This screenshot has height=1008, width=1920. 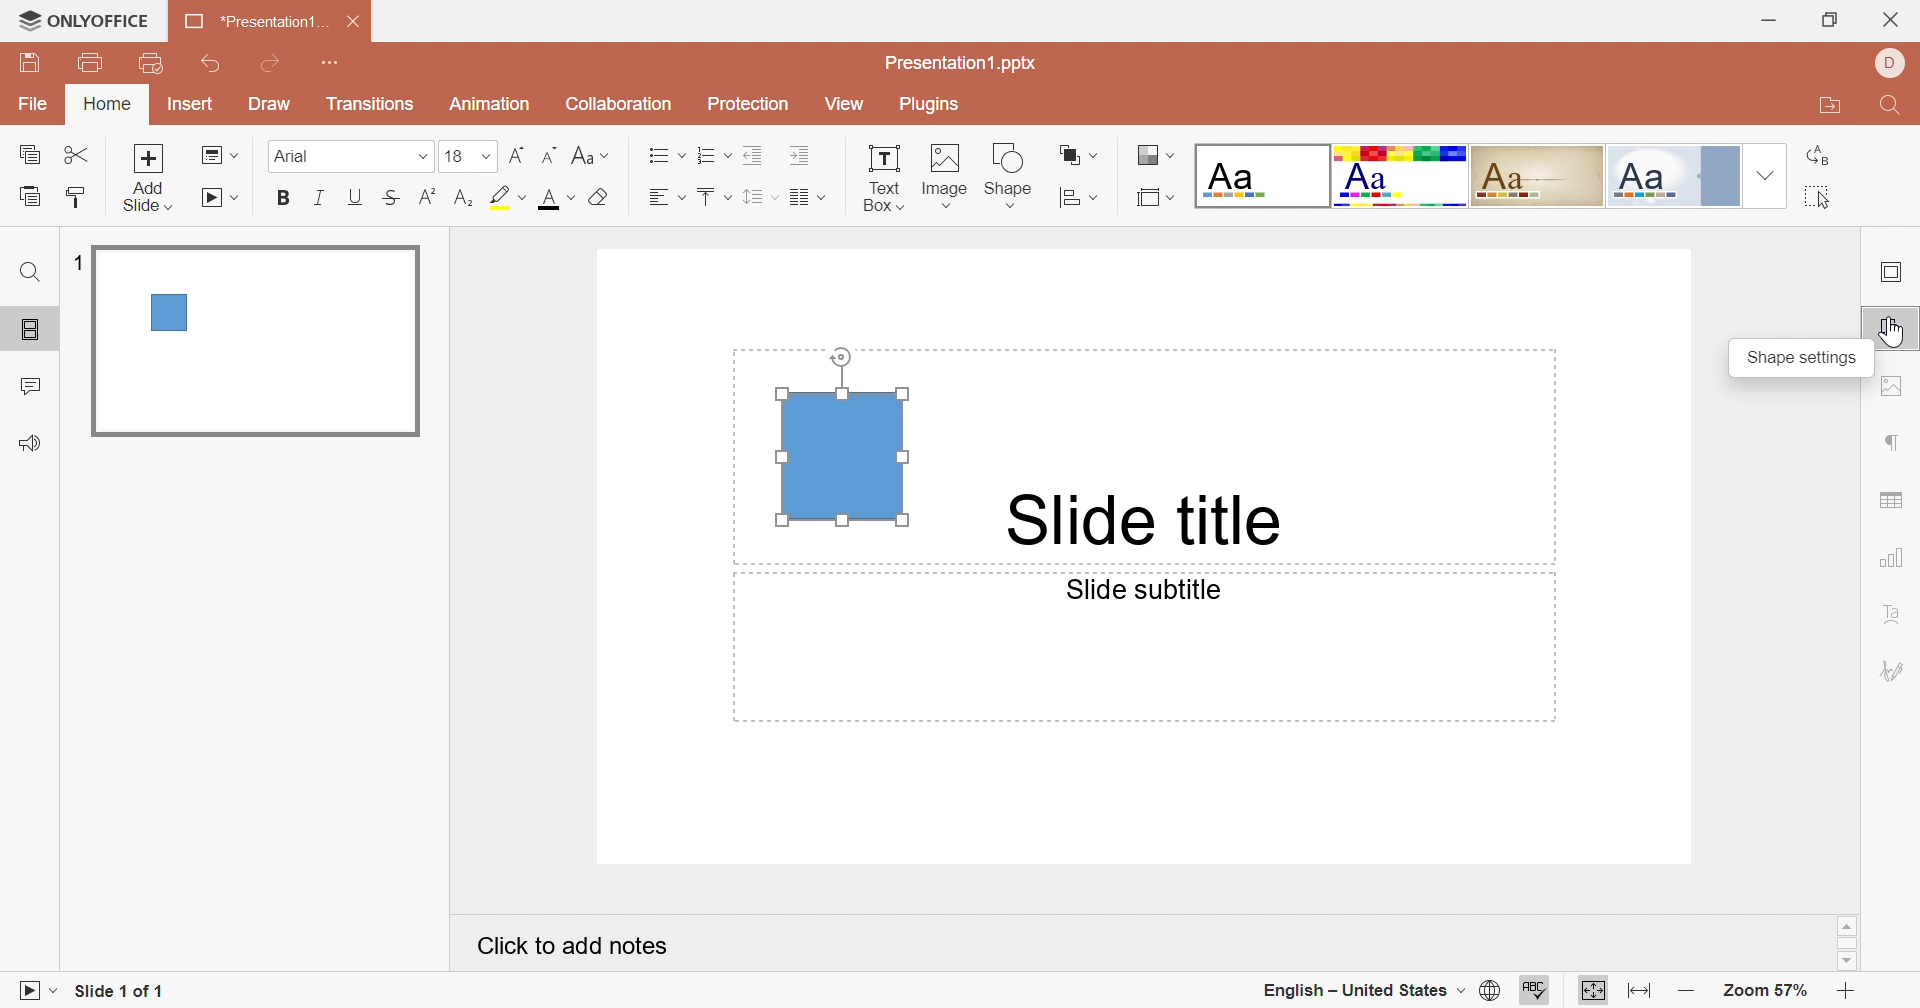 I want to click on Slide subtitles, so click(x=1159, y=595).